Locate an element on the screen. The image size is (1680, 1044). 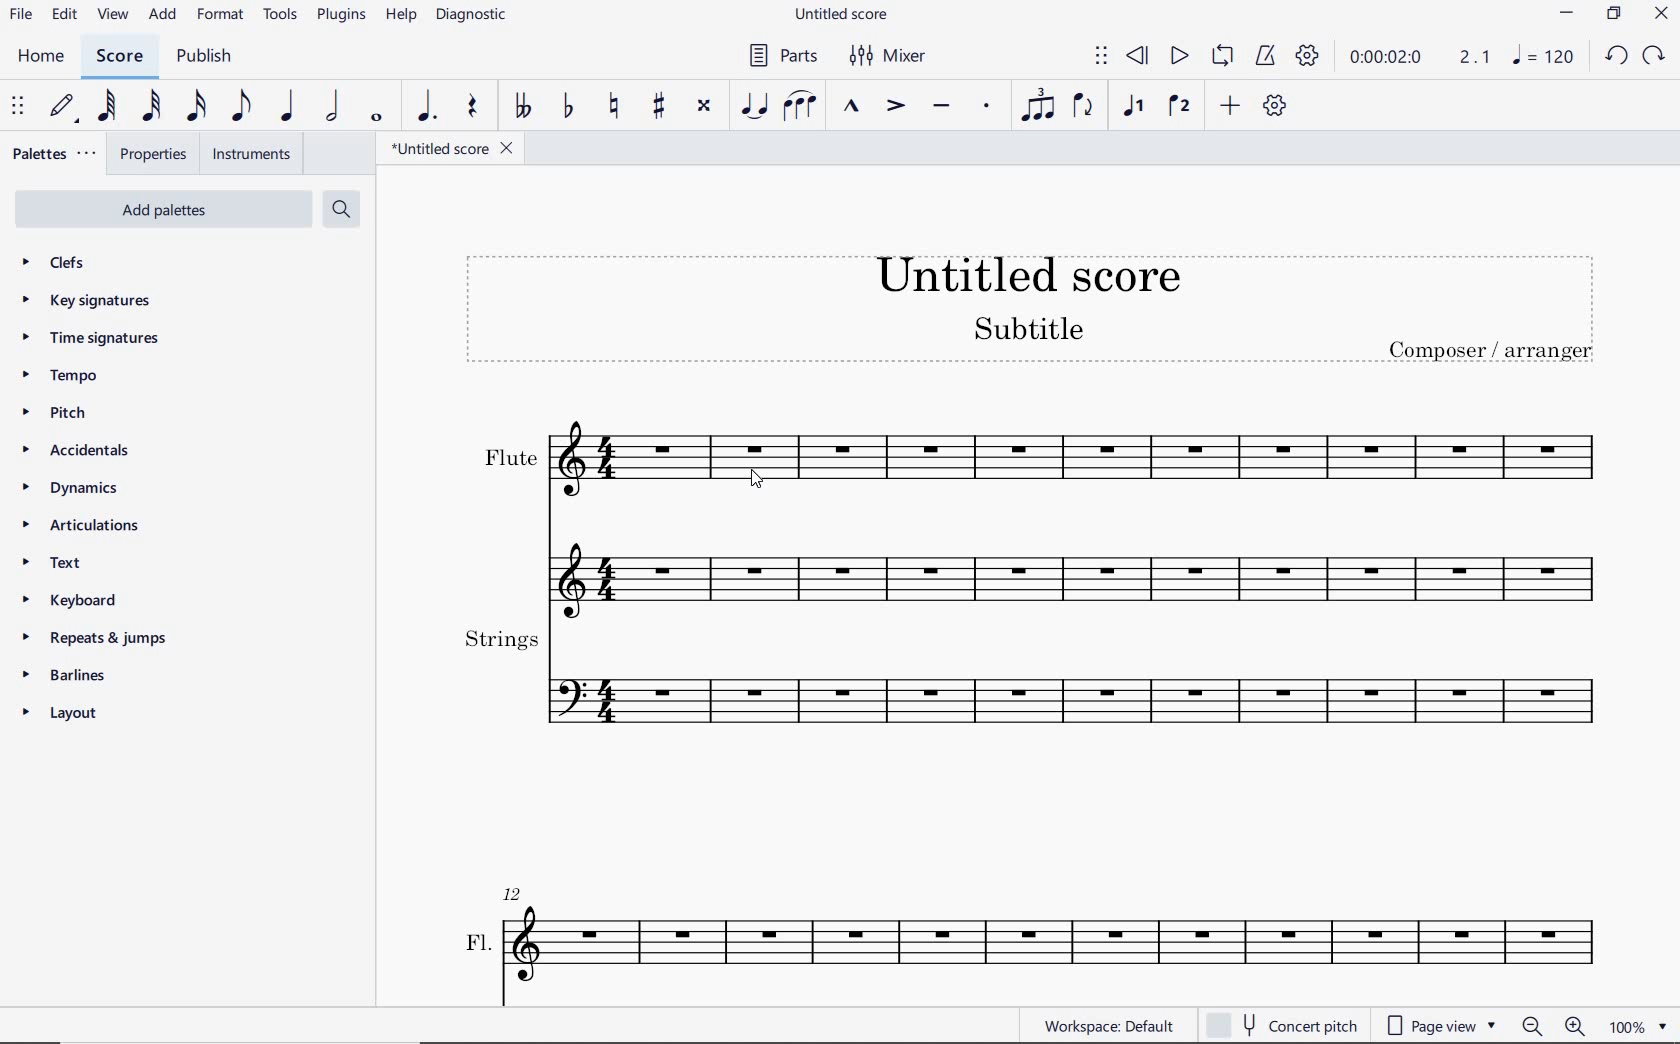
tie is located at coordinates (754, 105).